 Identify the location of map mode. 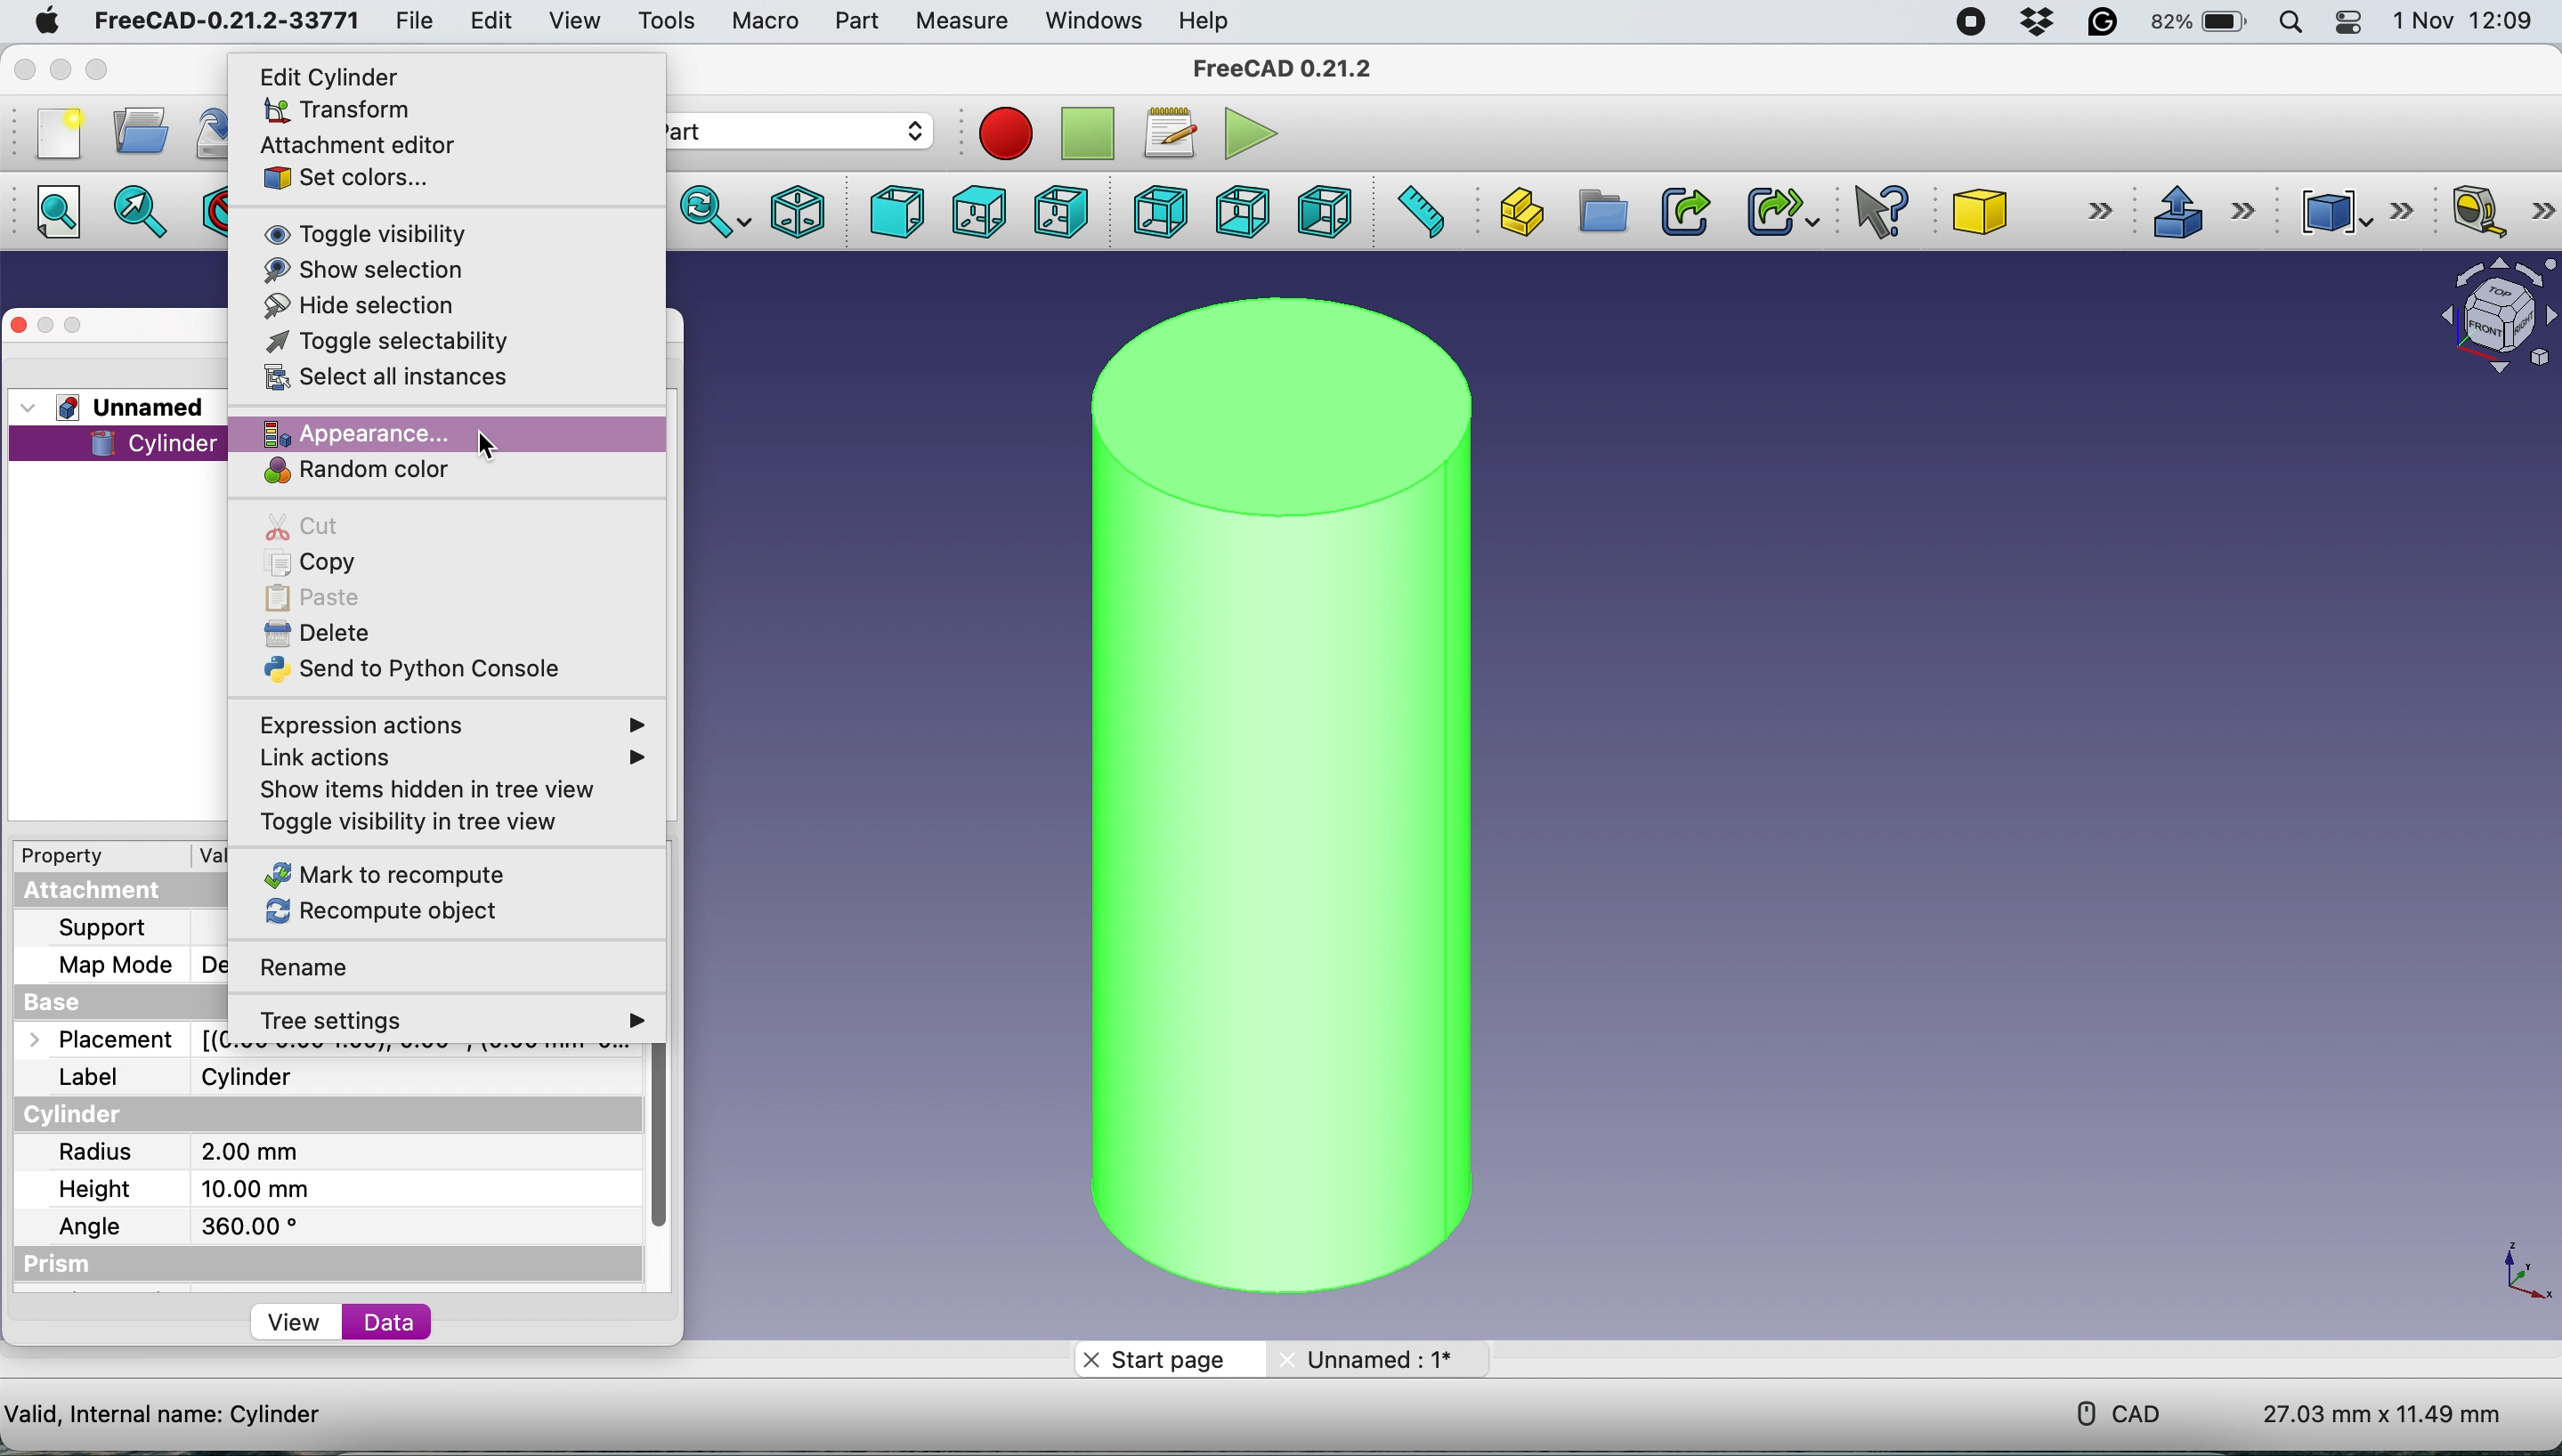
(140, 965).